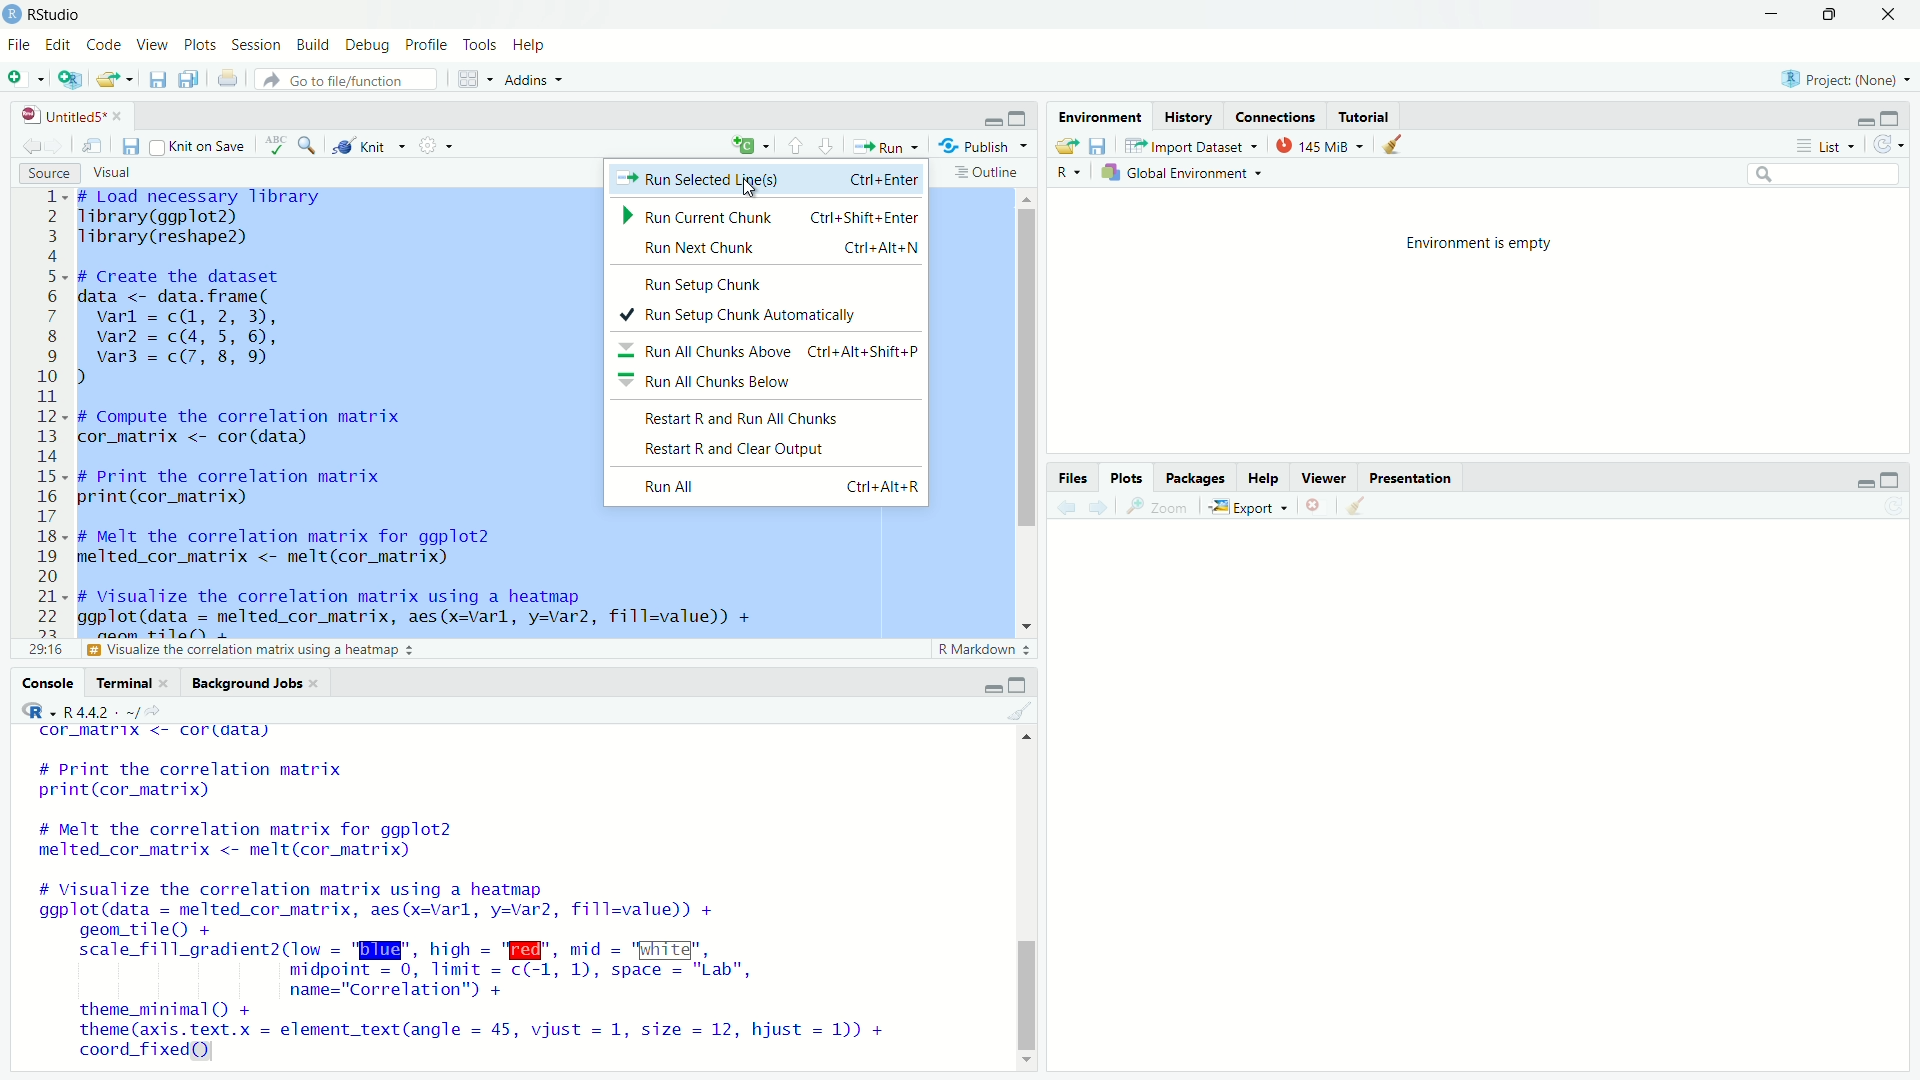  What do you see at coordinates (31, 144) in the screenshot?
I see `go previous` at bounding box center [31, 144].